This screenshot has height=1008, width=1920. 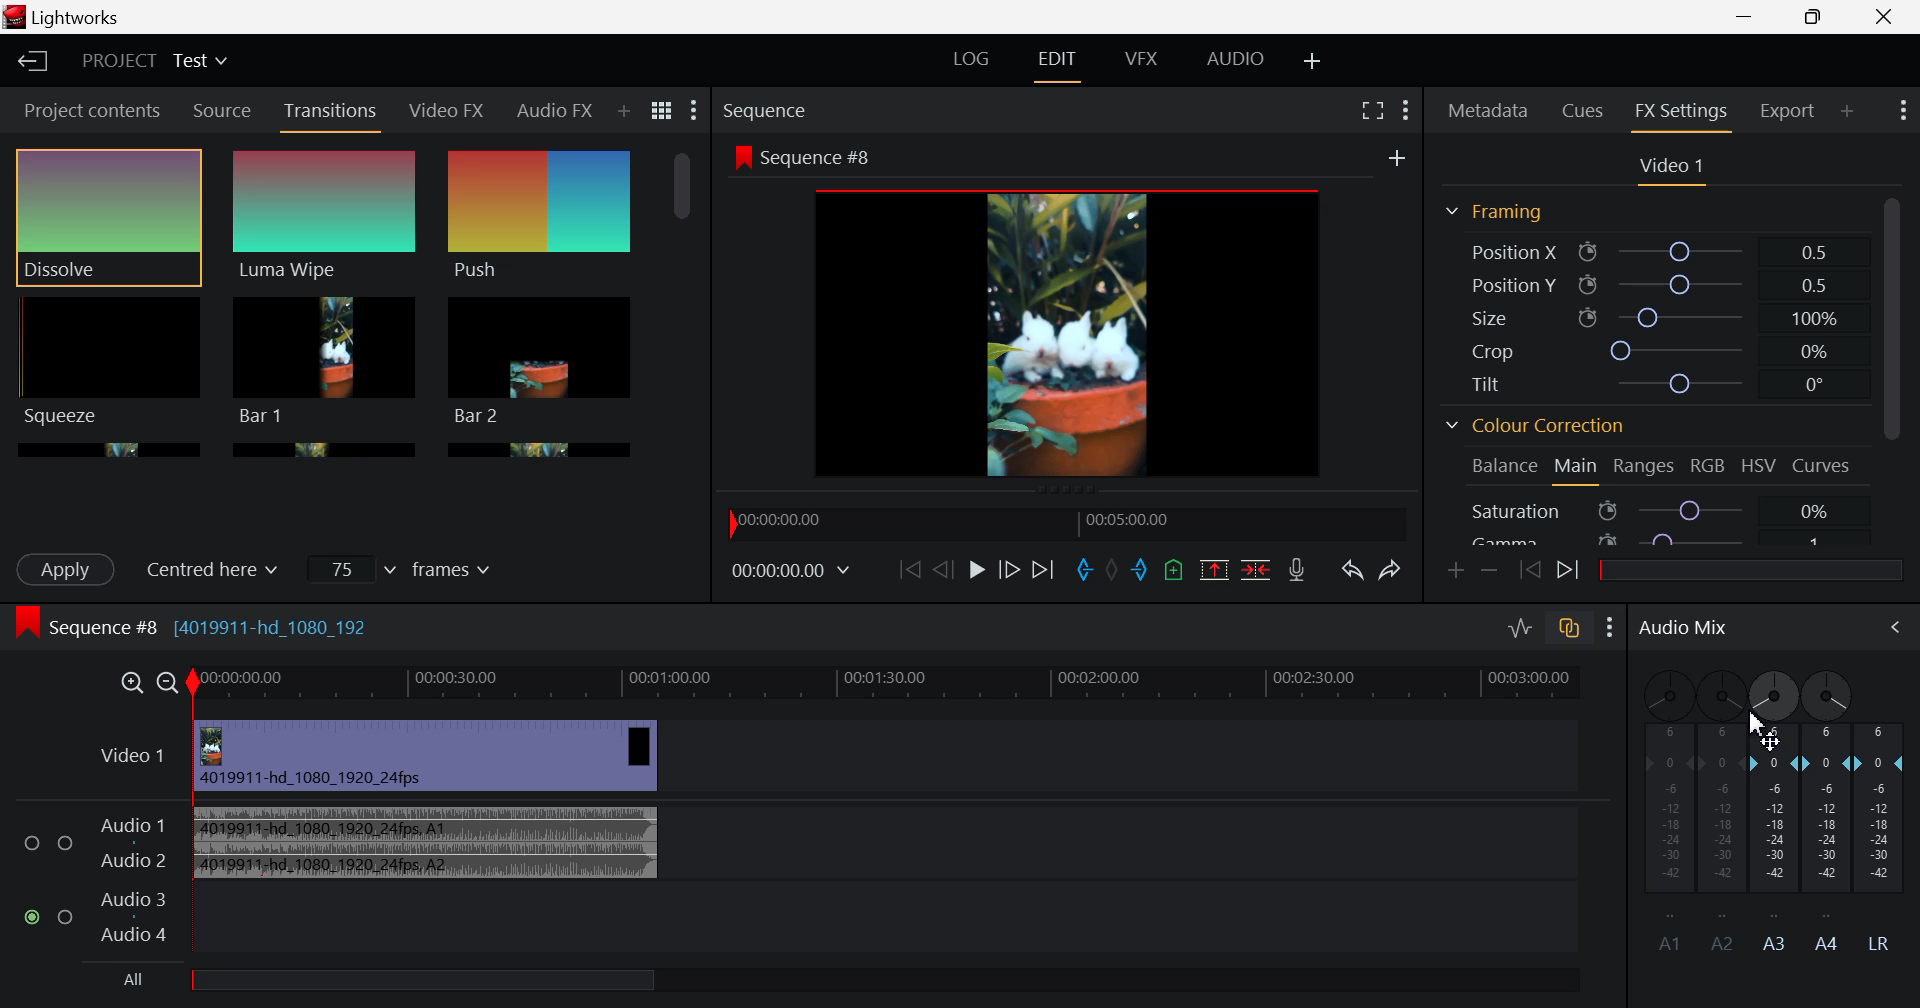 What do you see at coordinates (1541, 424) in the screenshot?
I see `Colour Correction` at bounding box center [1541, 424].